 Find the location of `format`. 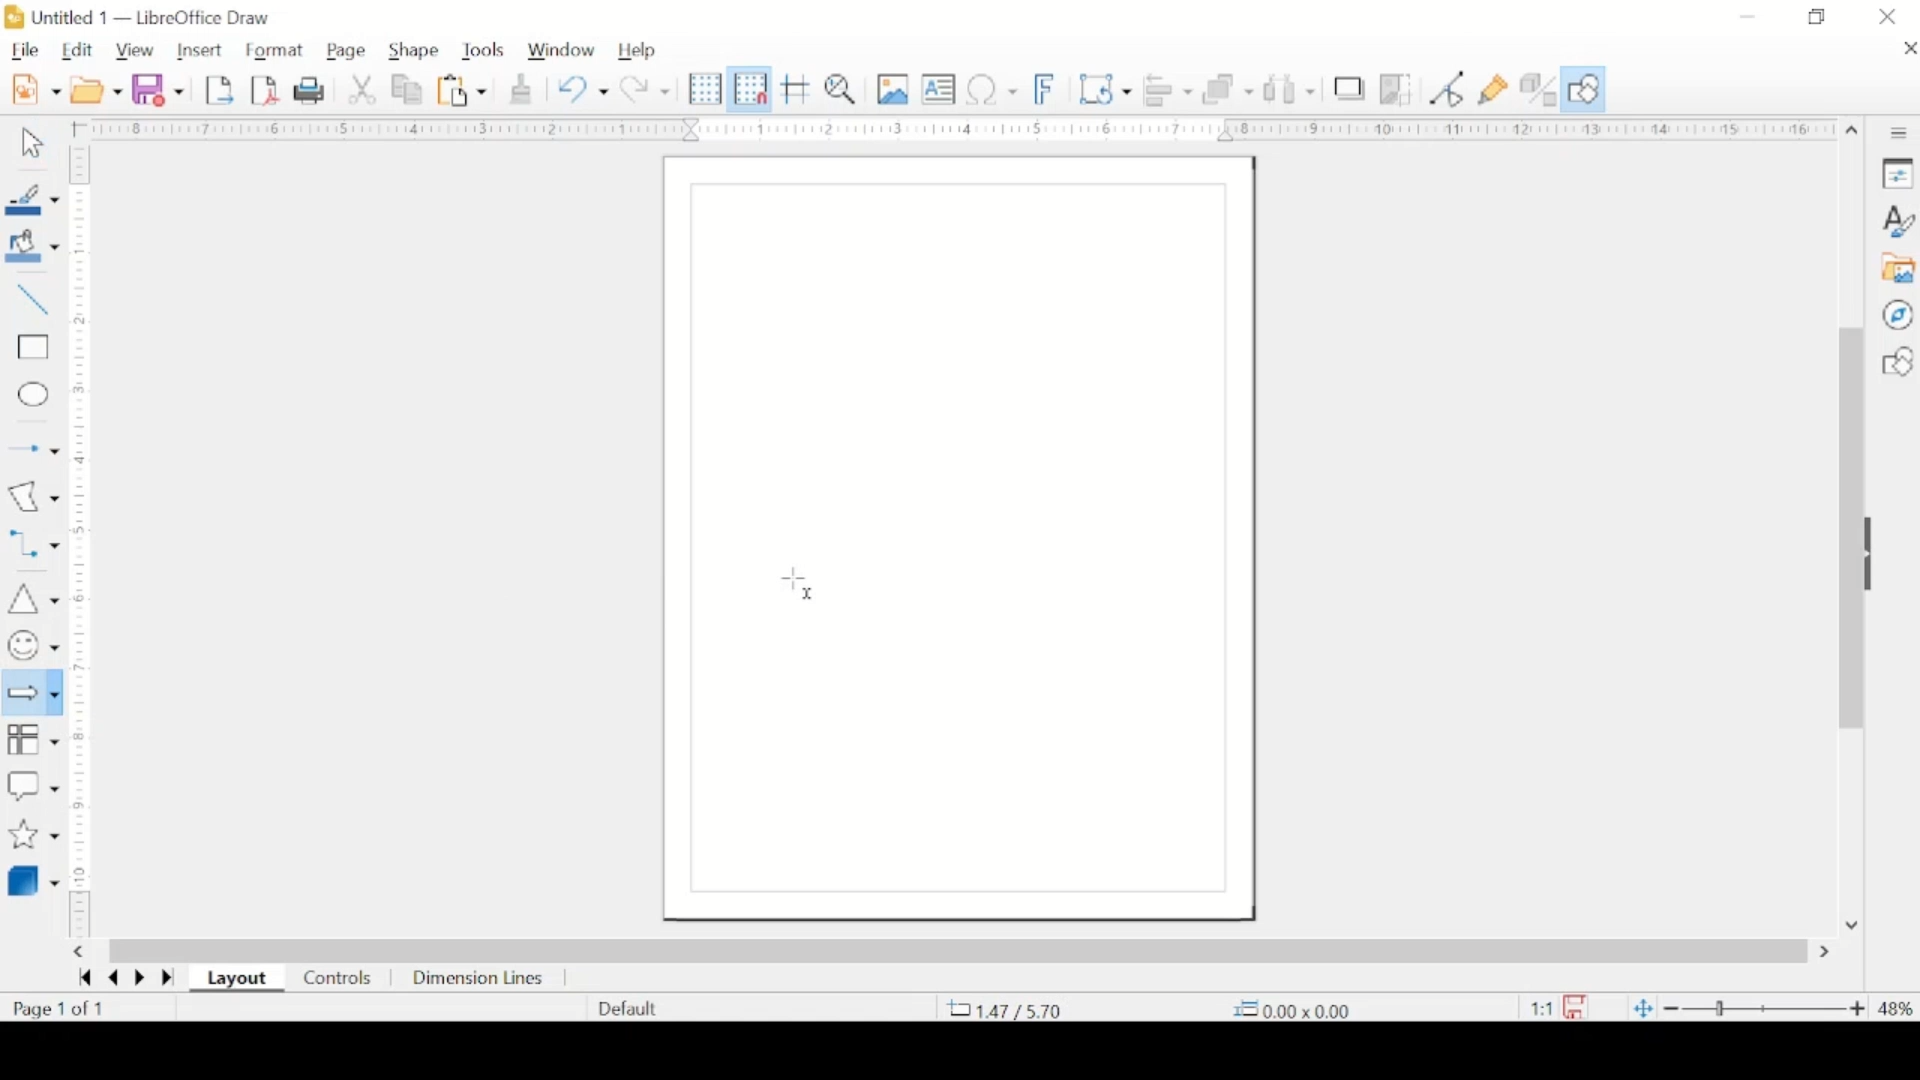

format is located at coordinates (275, 51).